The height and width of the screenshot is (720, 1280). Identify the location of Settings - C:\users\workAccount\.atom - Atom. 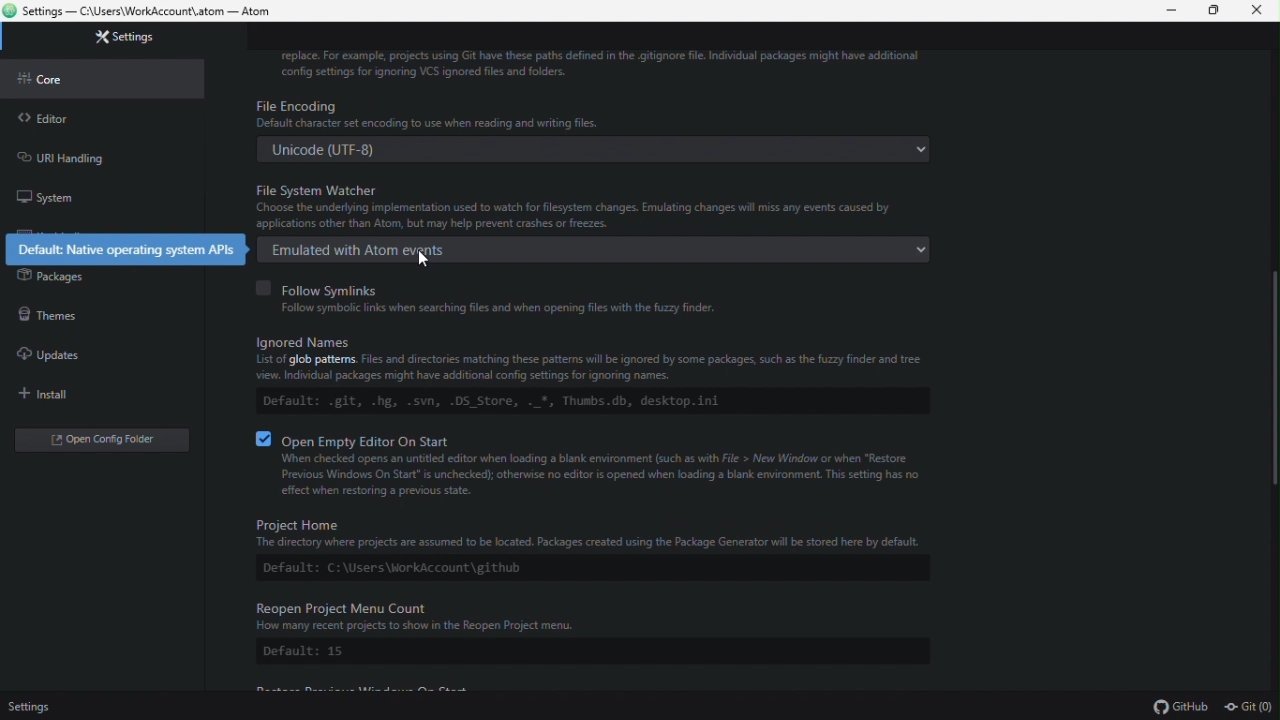
(149, 13).